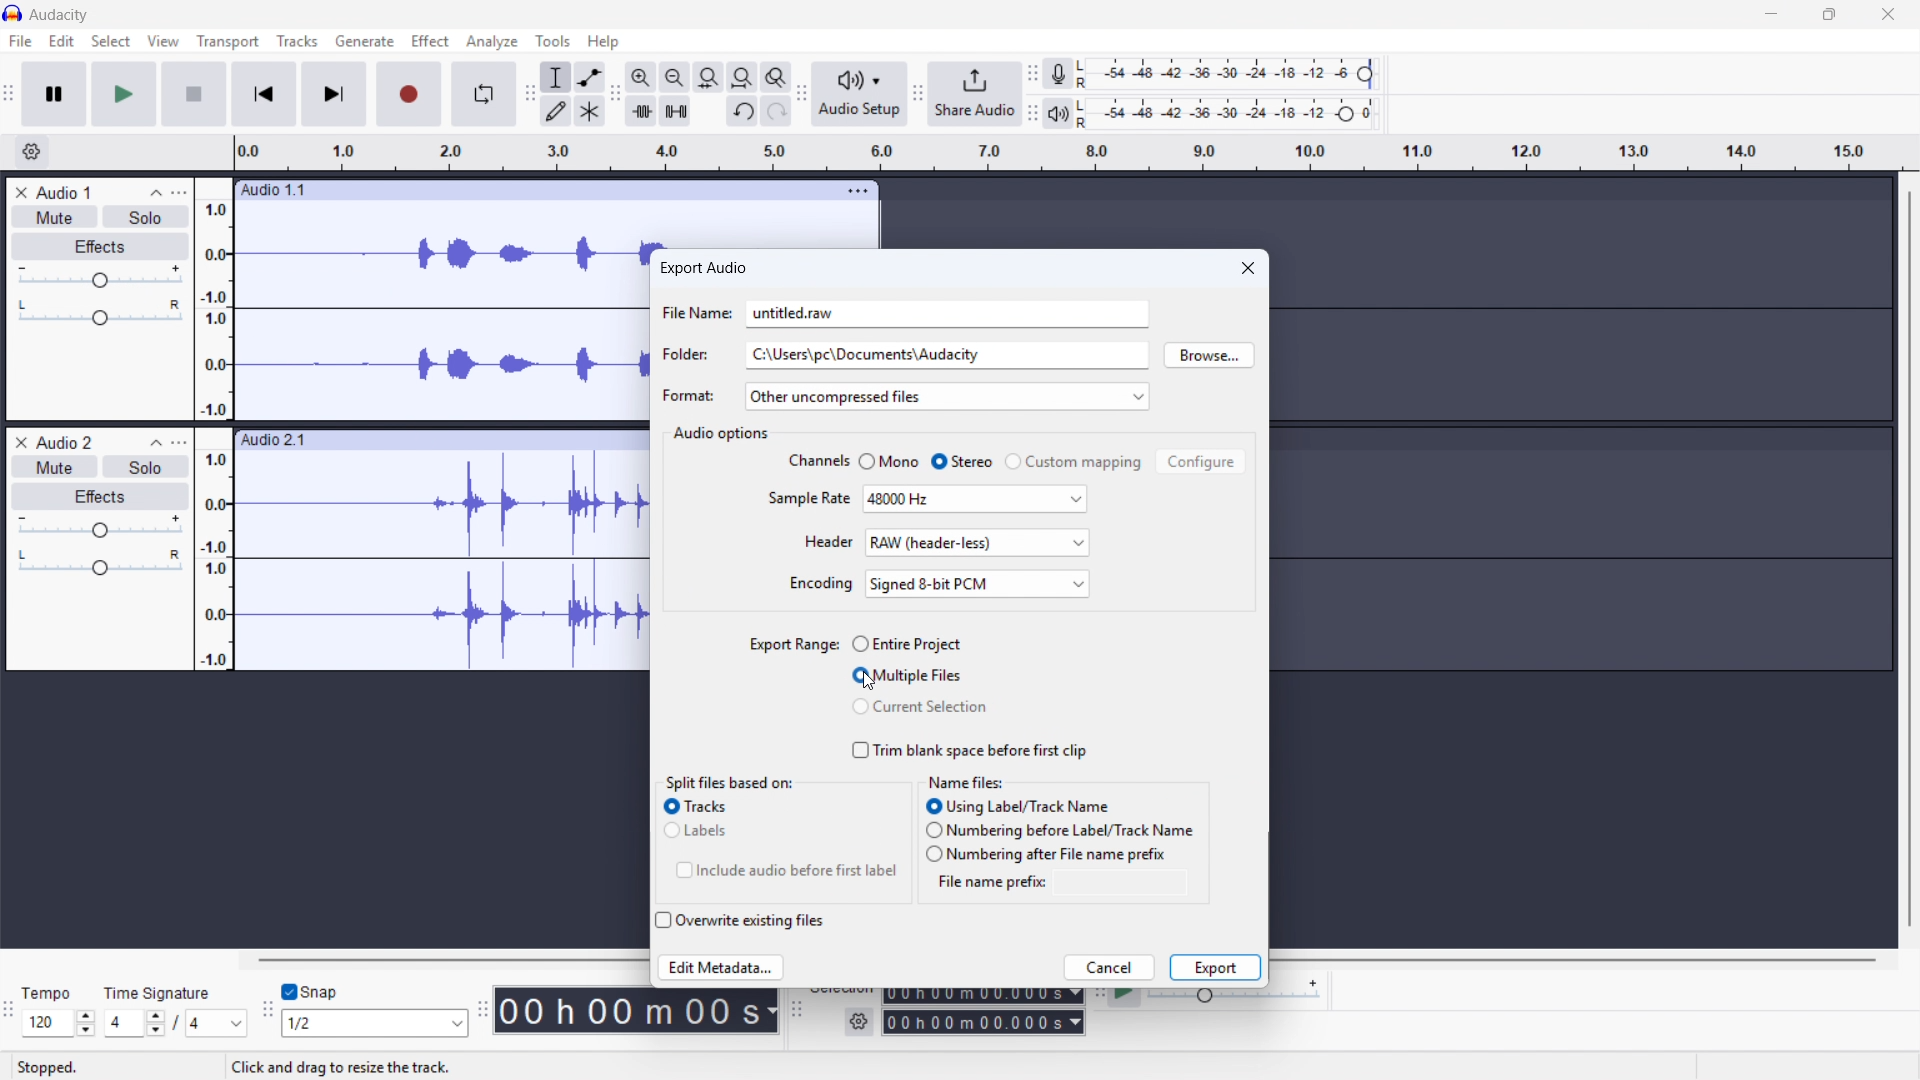 Image resolution: width=1920 pixels, height=1080 pixels. What do you see at coordinates (485, 1011) in the screenshot?
I see `Time toolbar` at bounding box center [485, 1011].